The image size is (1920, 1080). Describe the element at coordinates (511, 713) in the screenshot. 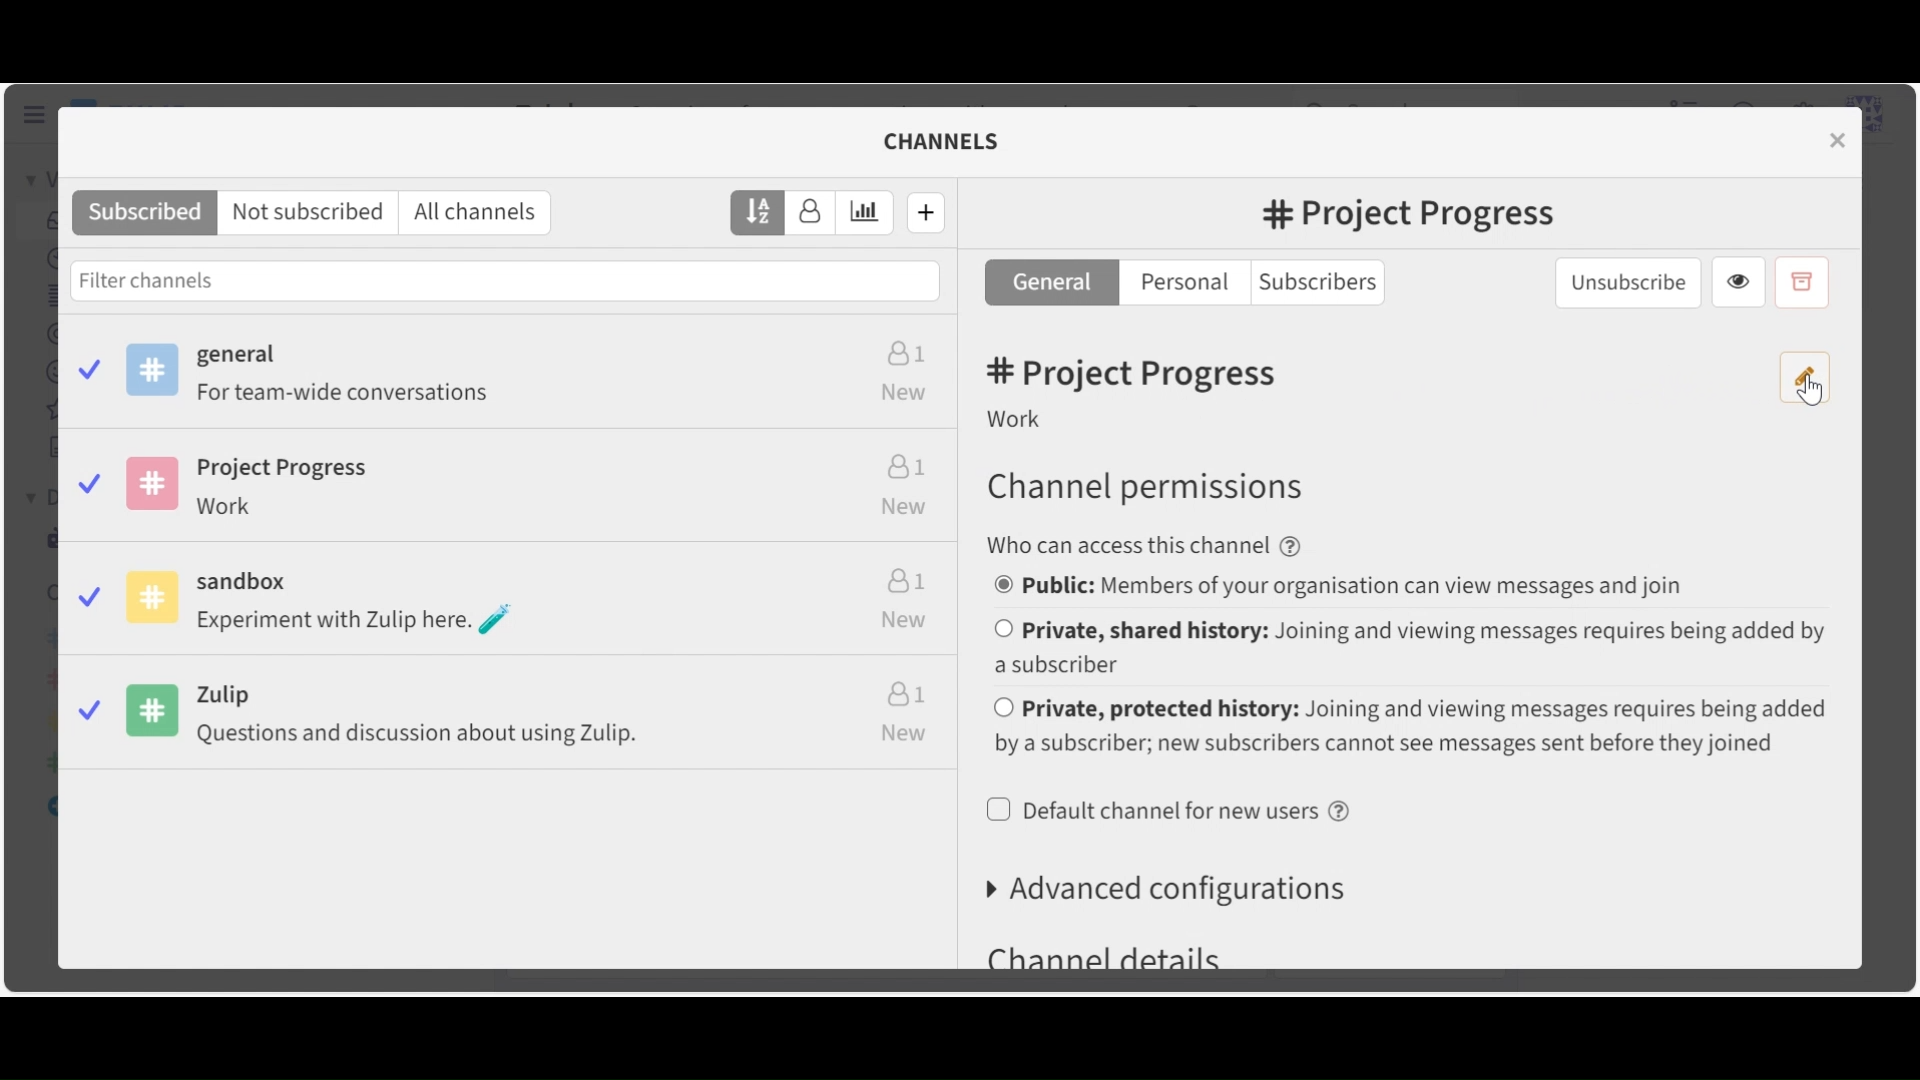

I see `zulip` at that location.